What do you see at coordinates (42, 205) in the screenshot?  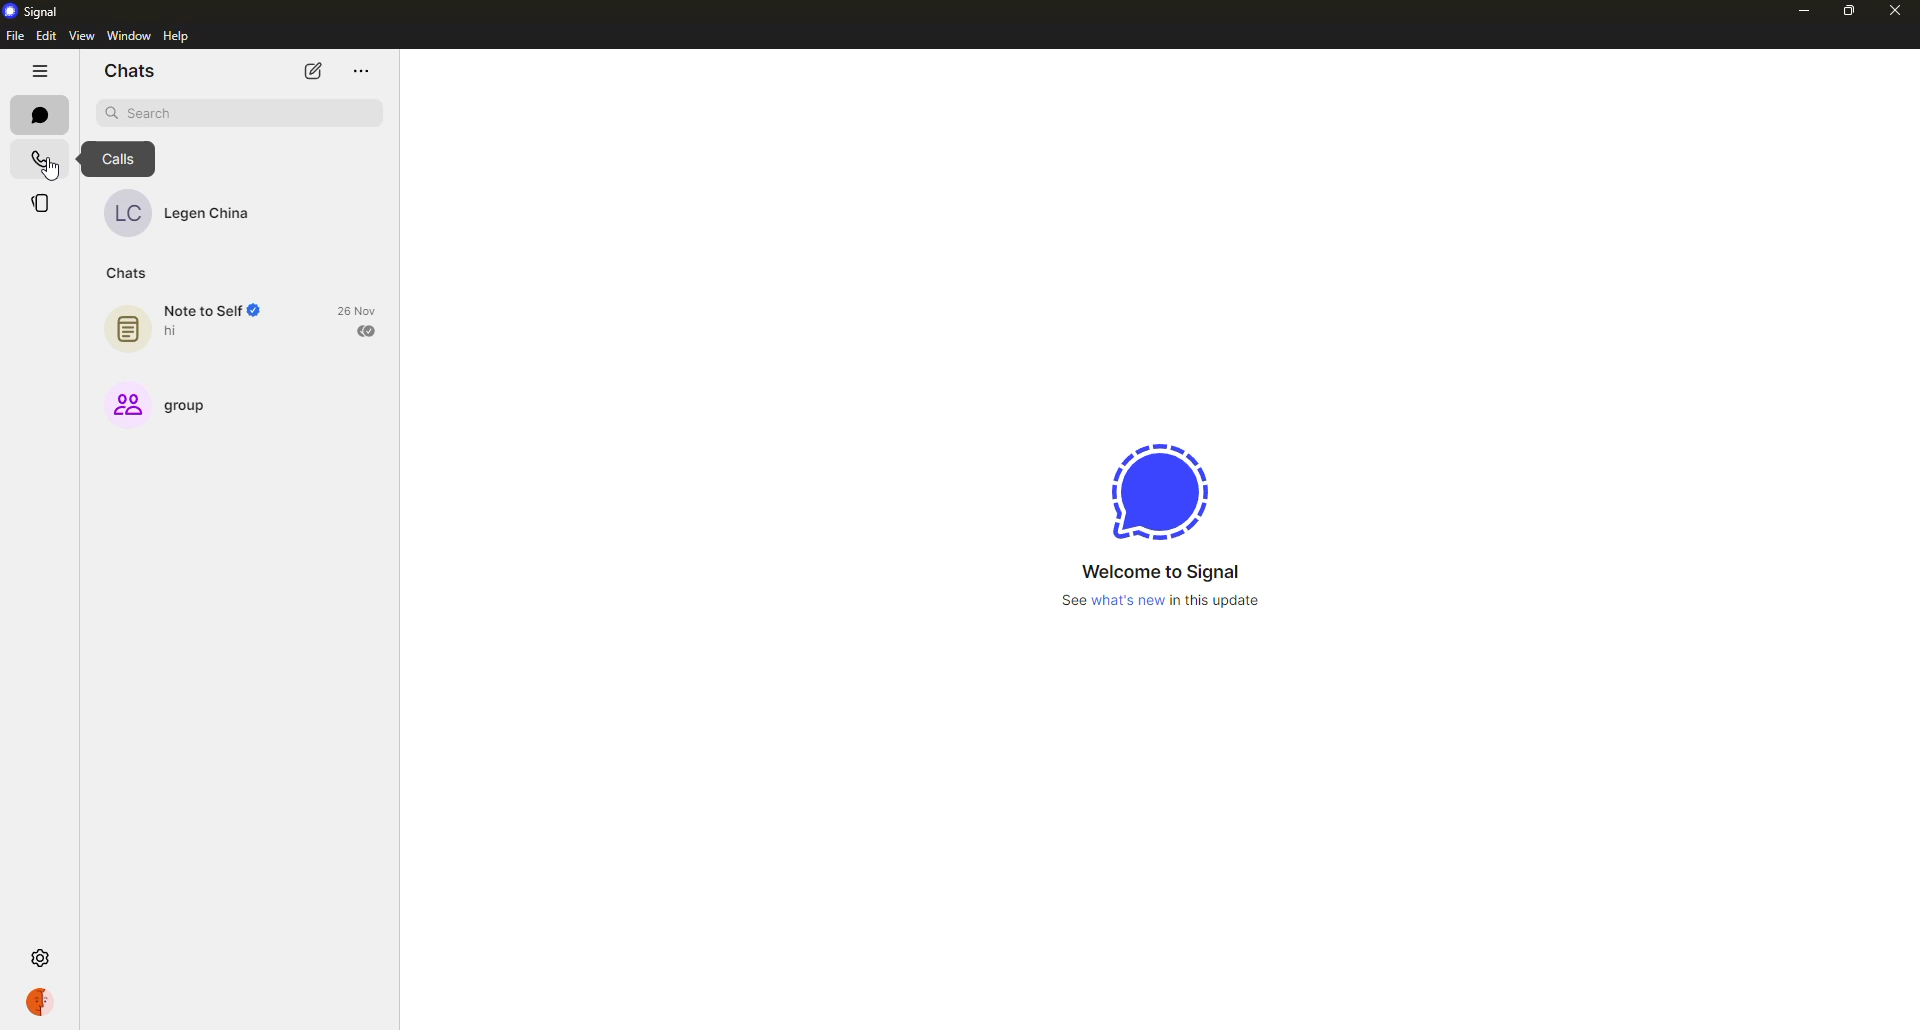 I see `stories` at bounding box center [42, 205].